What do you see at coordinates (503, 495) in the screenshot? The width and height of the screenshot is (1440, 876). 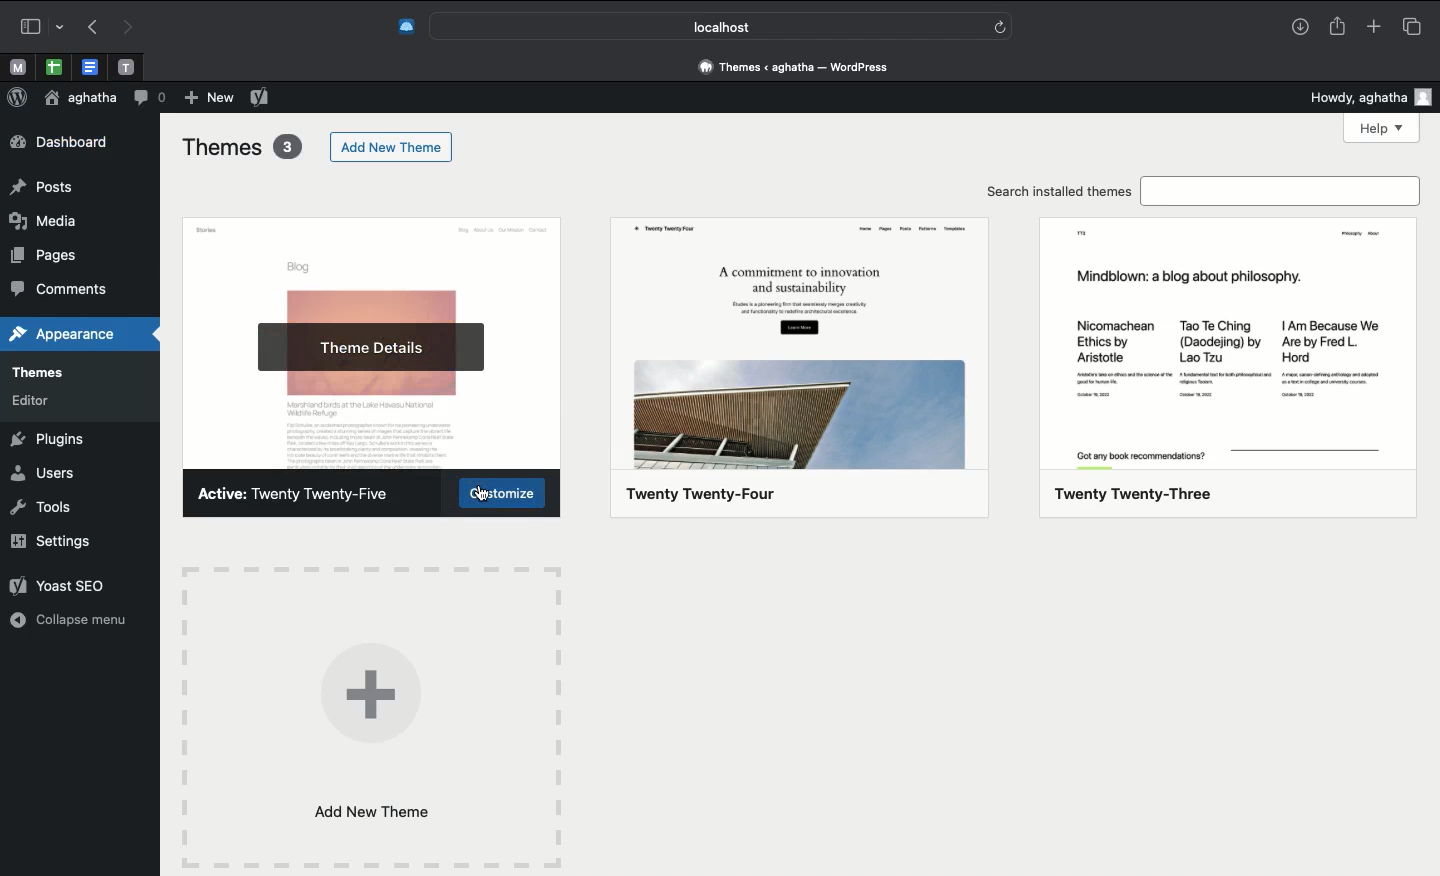 I see `Customize` at bounding box center [503, 495].